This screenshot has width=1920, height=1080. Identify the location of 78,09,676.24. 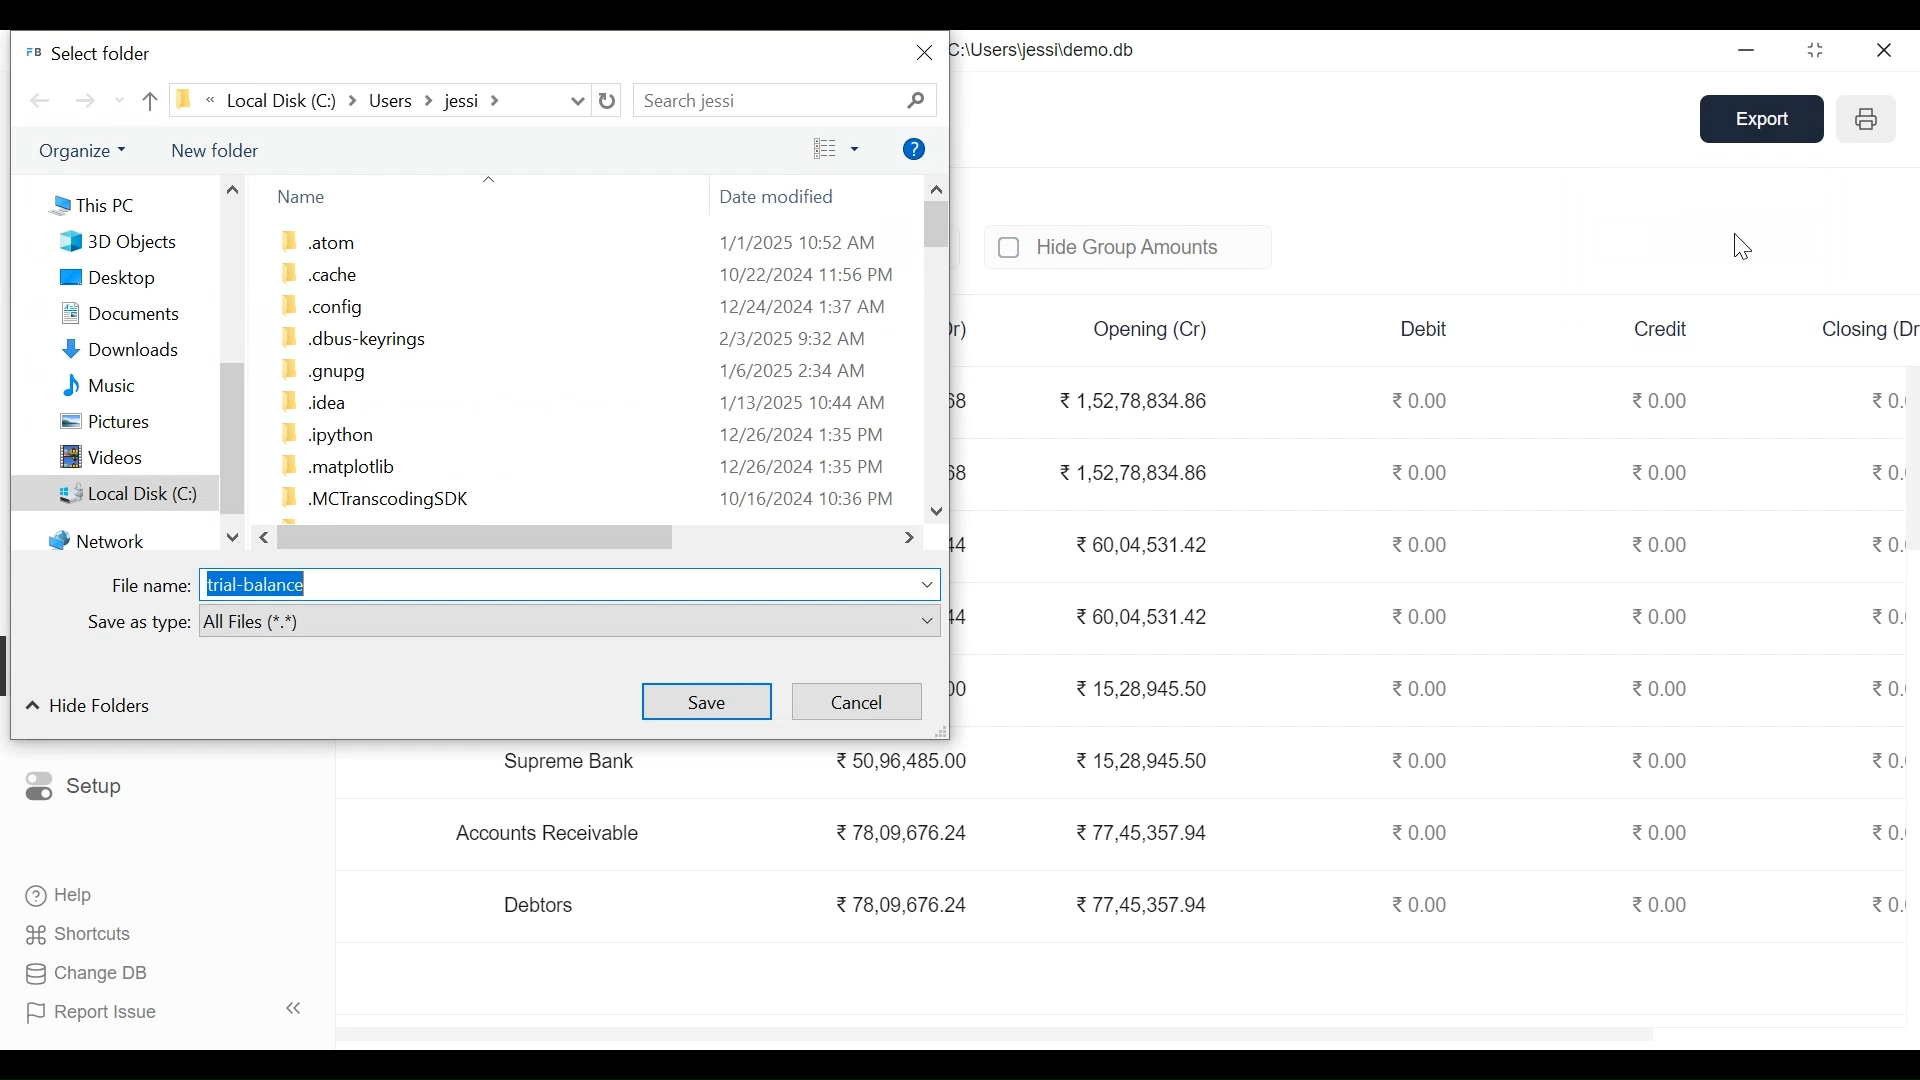
(901, 905).